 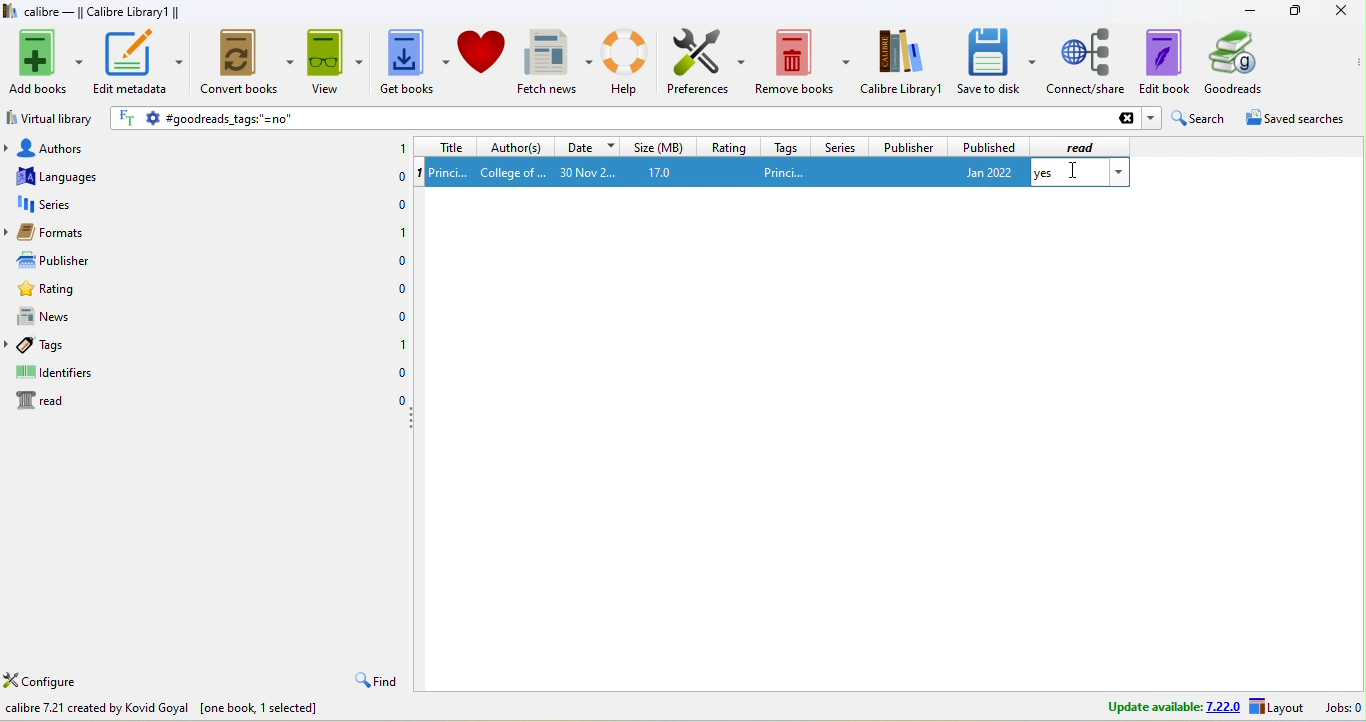 I want to click on preferences, so click(x=706, y=62).